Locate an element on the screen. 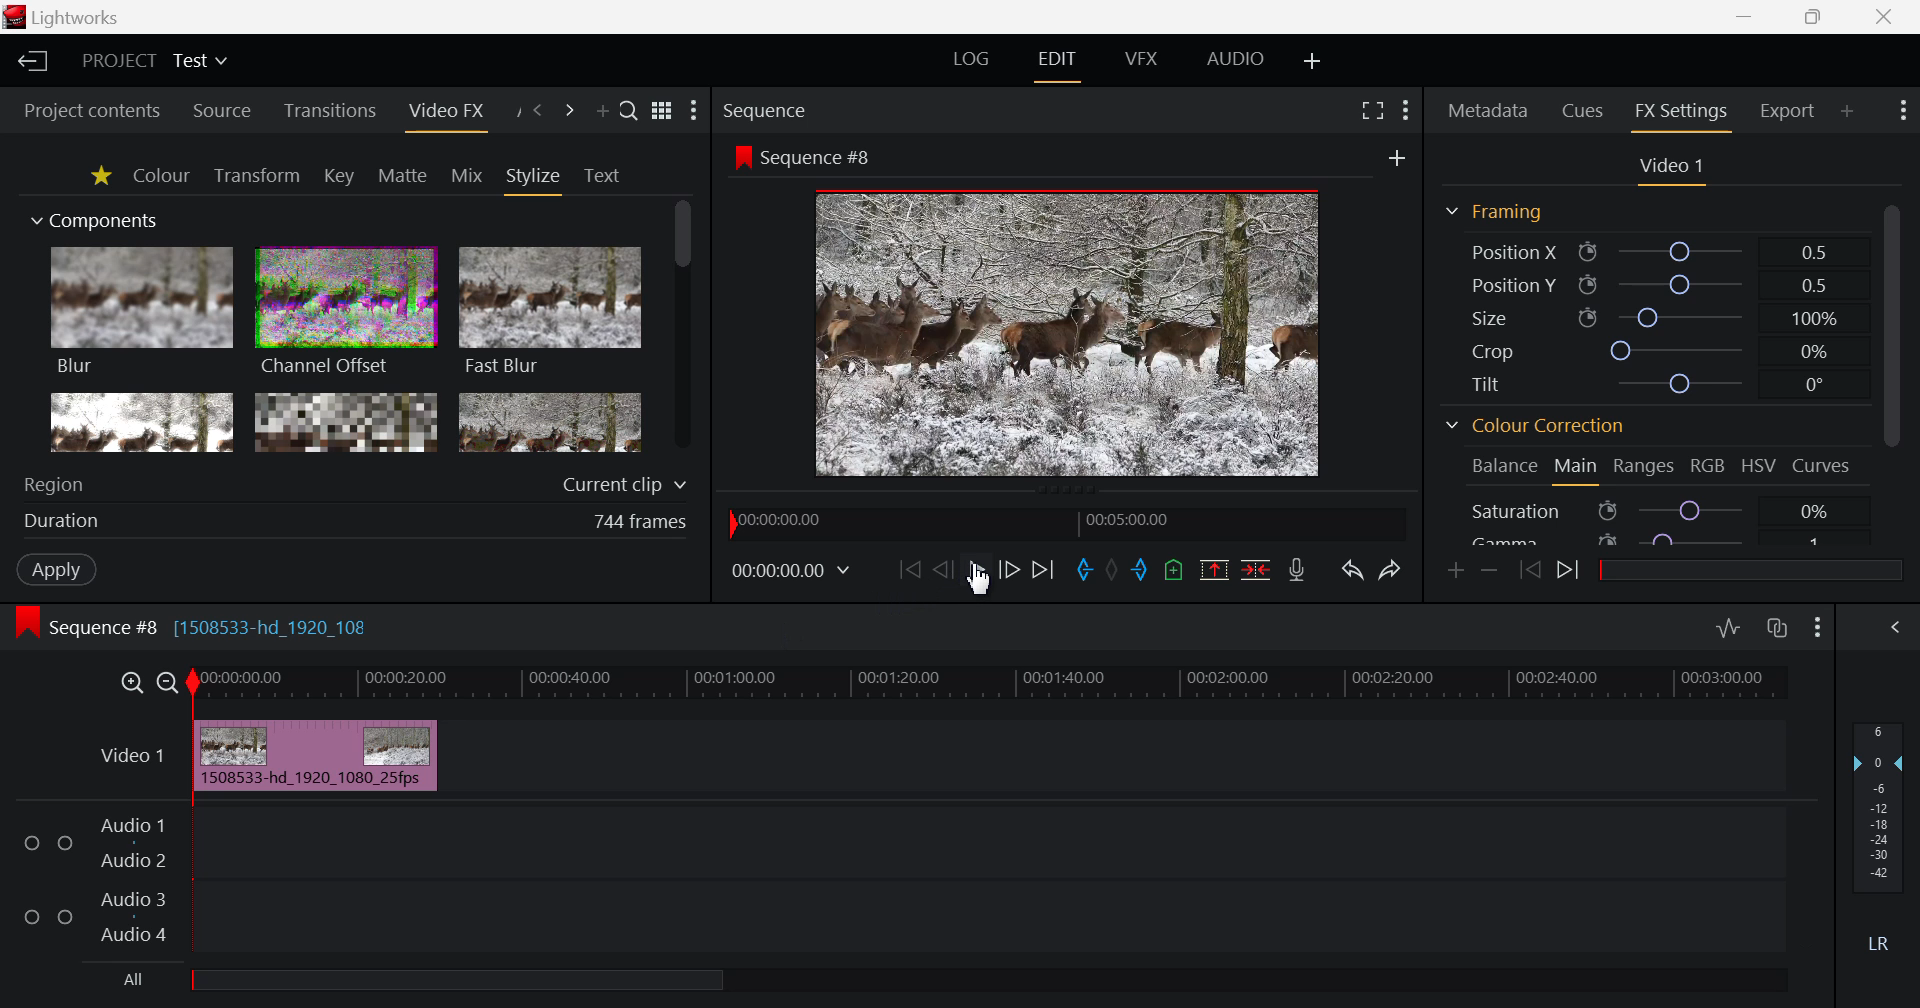 This screenshot has width=1920, height=1008. Balance is located at coordinates (1502, 468).